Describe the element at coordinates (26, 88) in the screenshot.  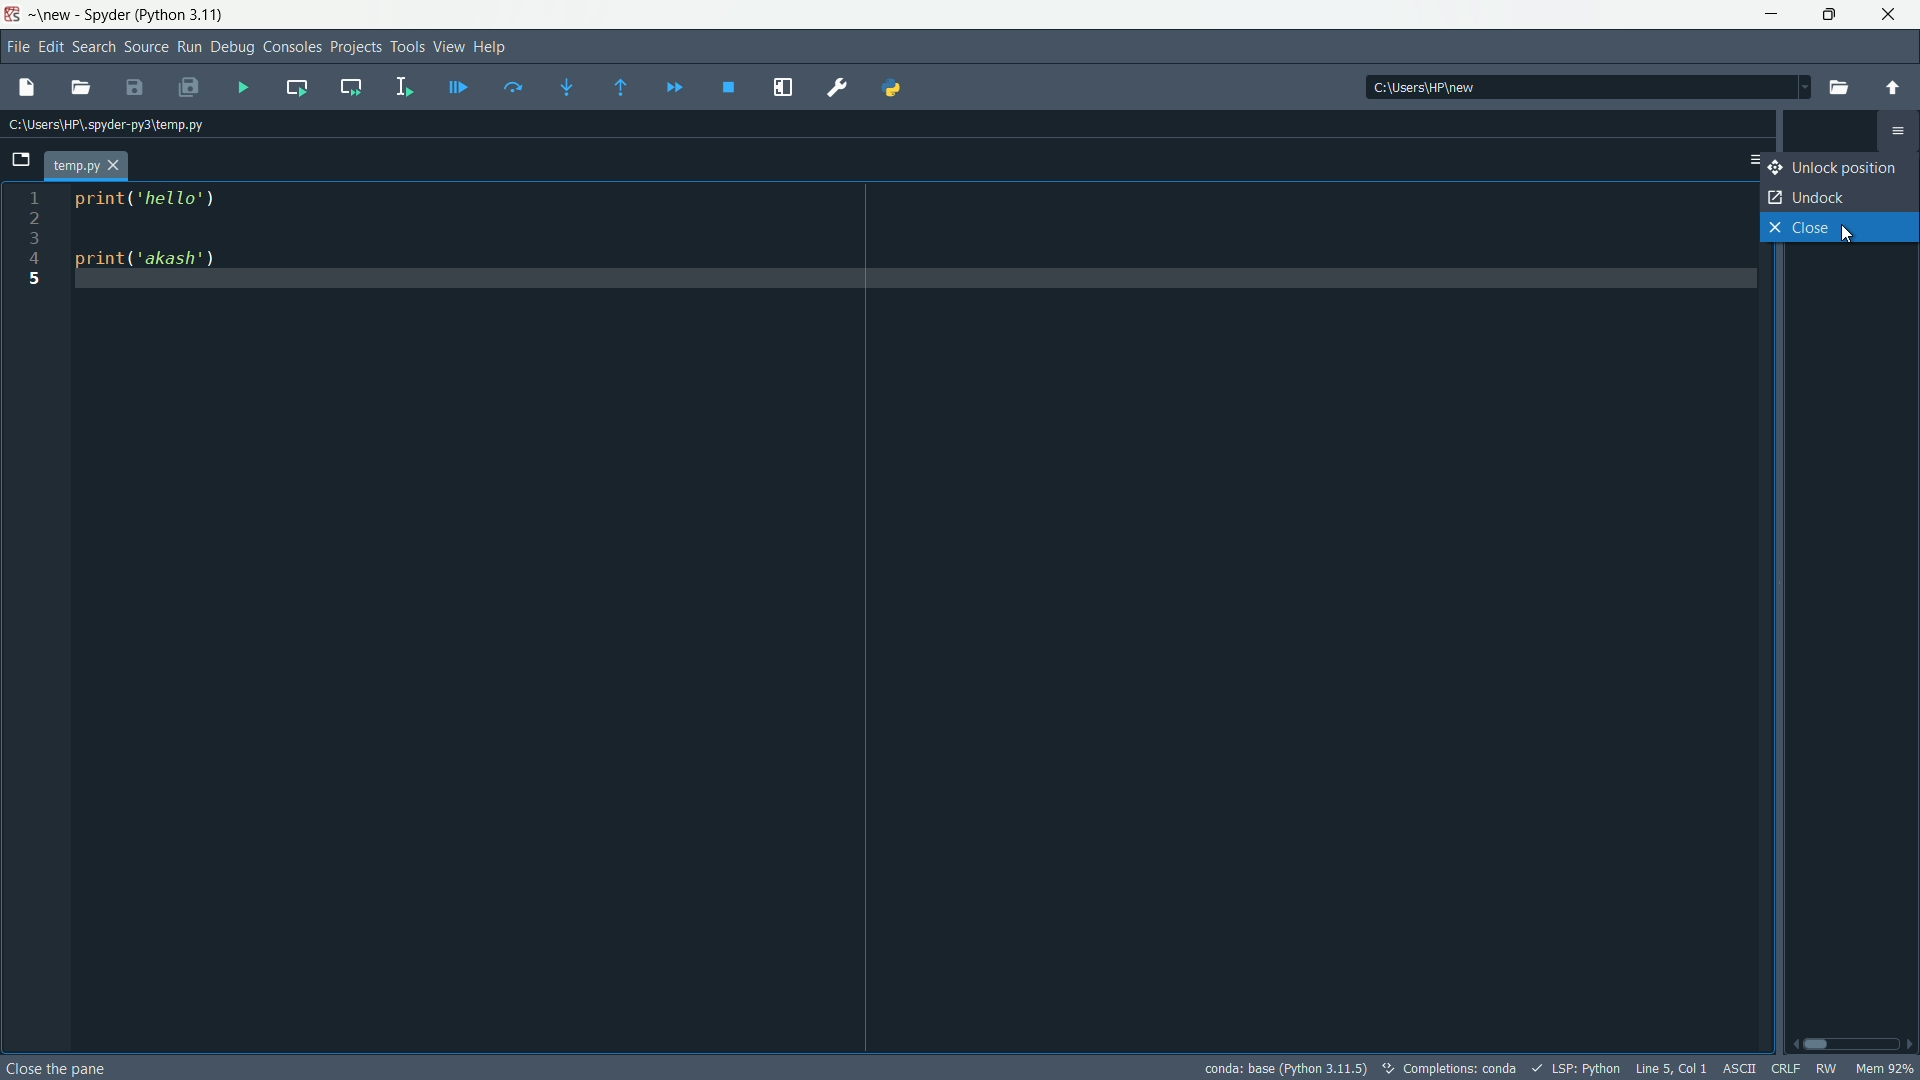
I see `new file` at that location.